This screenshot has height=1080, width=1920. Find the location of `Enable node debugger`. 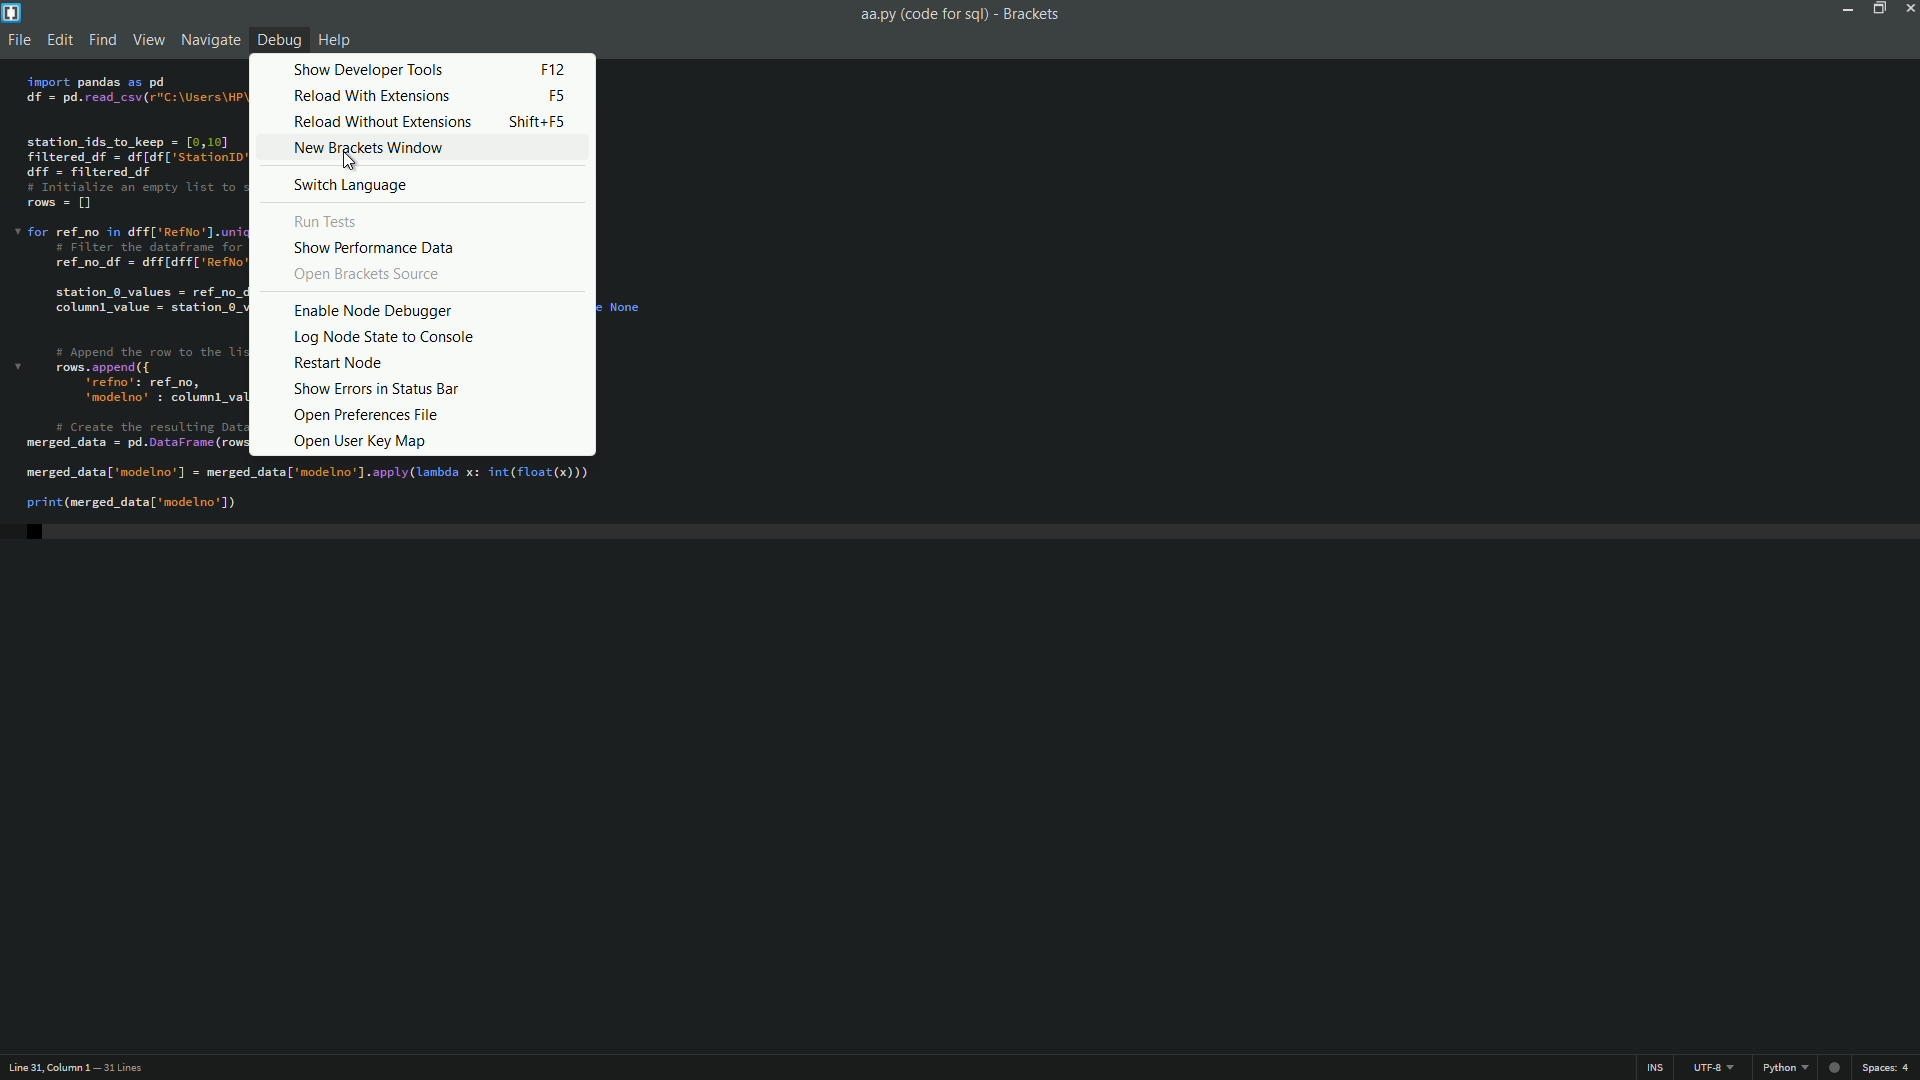

Enable node debugger is located at coordinates (373, 312).